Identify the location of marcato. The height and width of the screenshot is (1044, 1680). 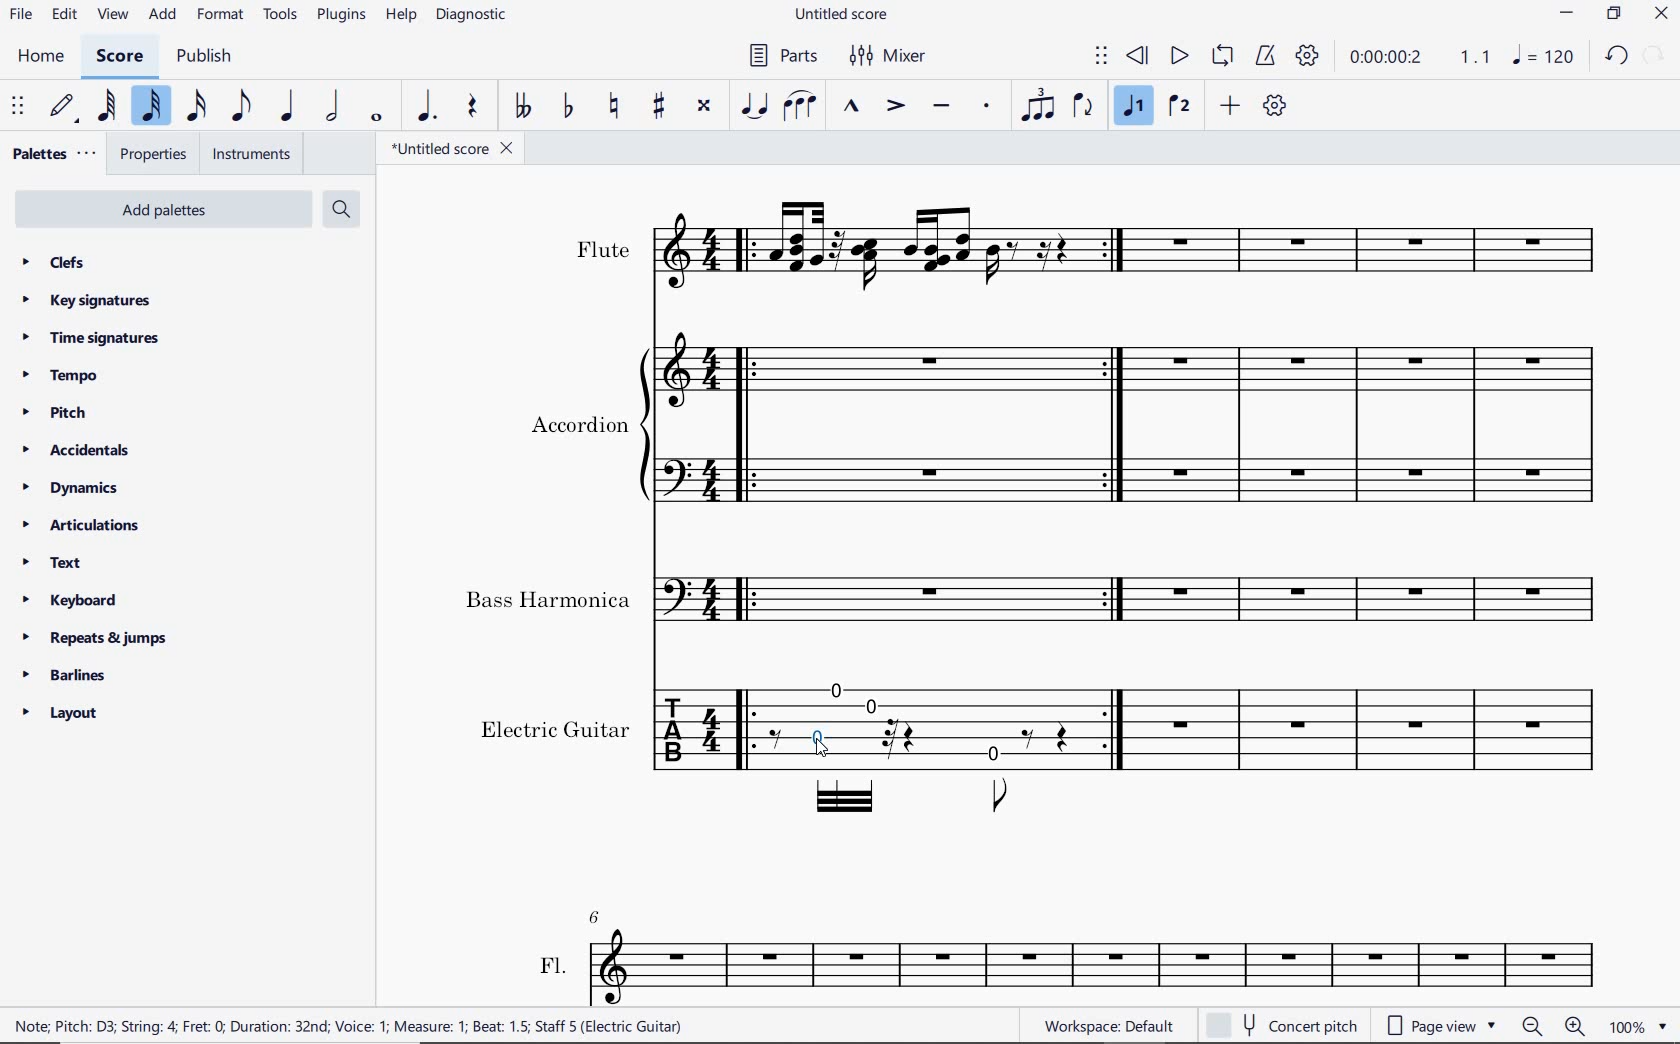
(854, 108).